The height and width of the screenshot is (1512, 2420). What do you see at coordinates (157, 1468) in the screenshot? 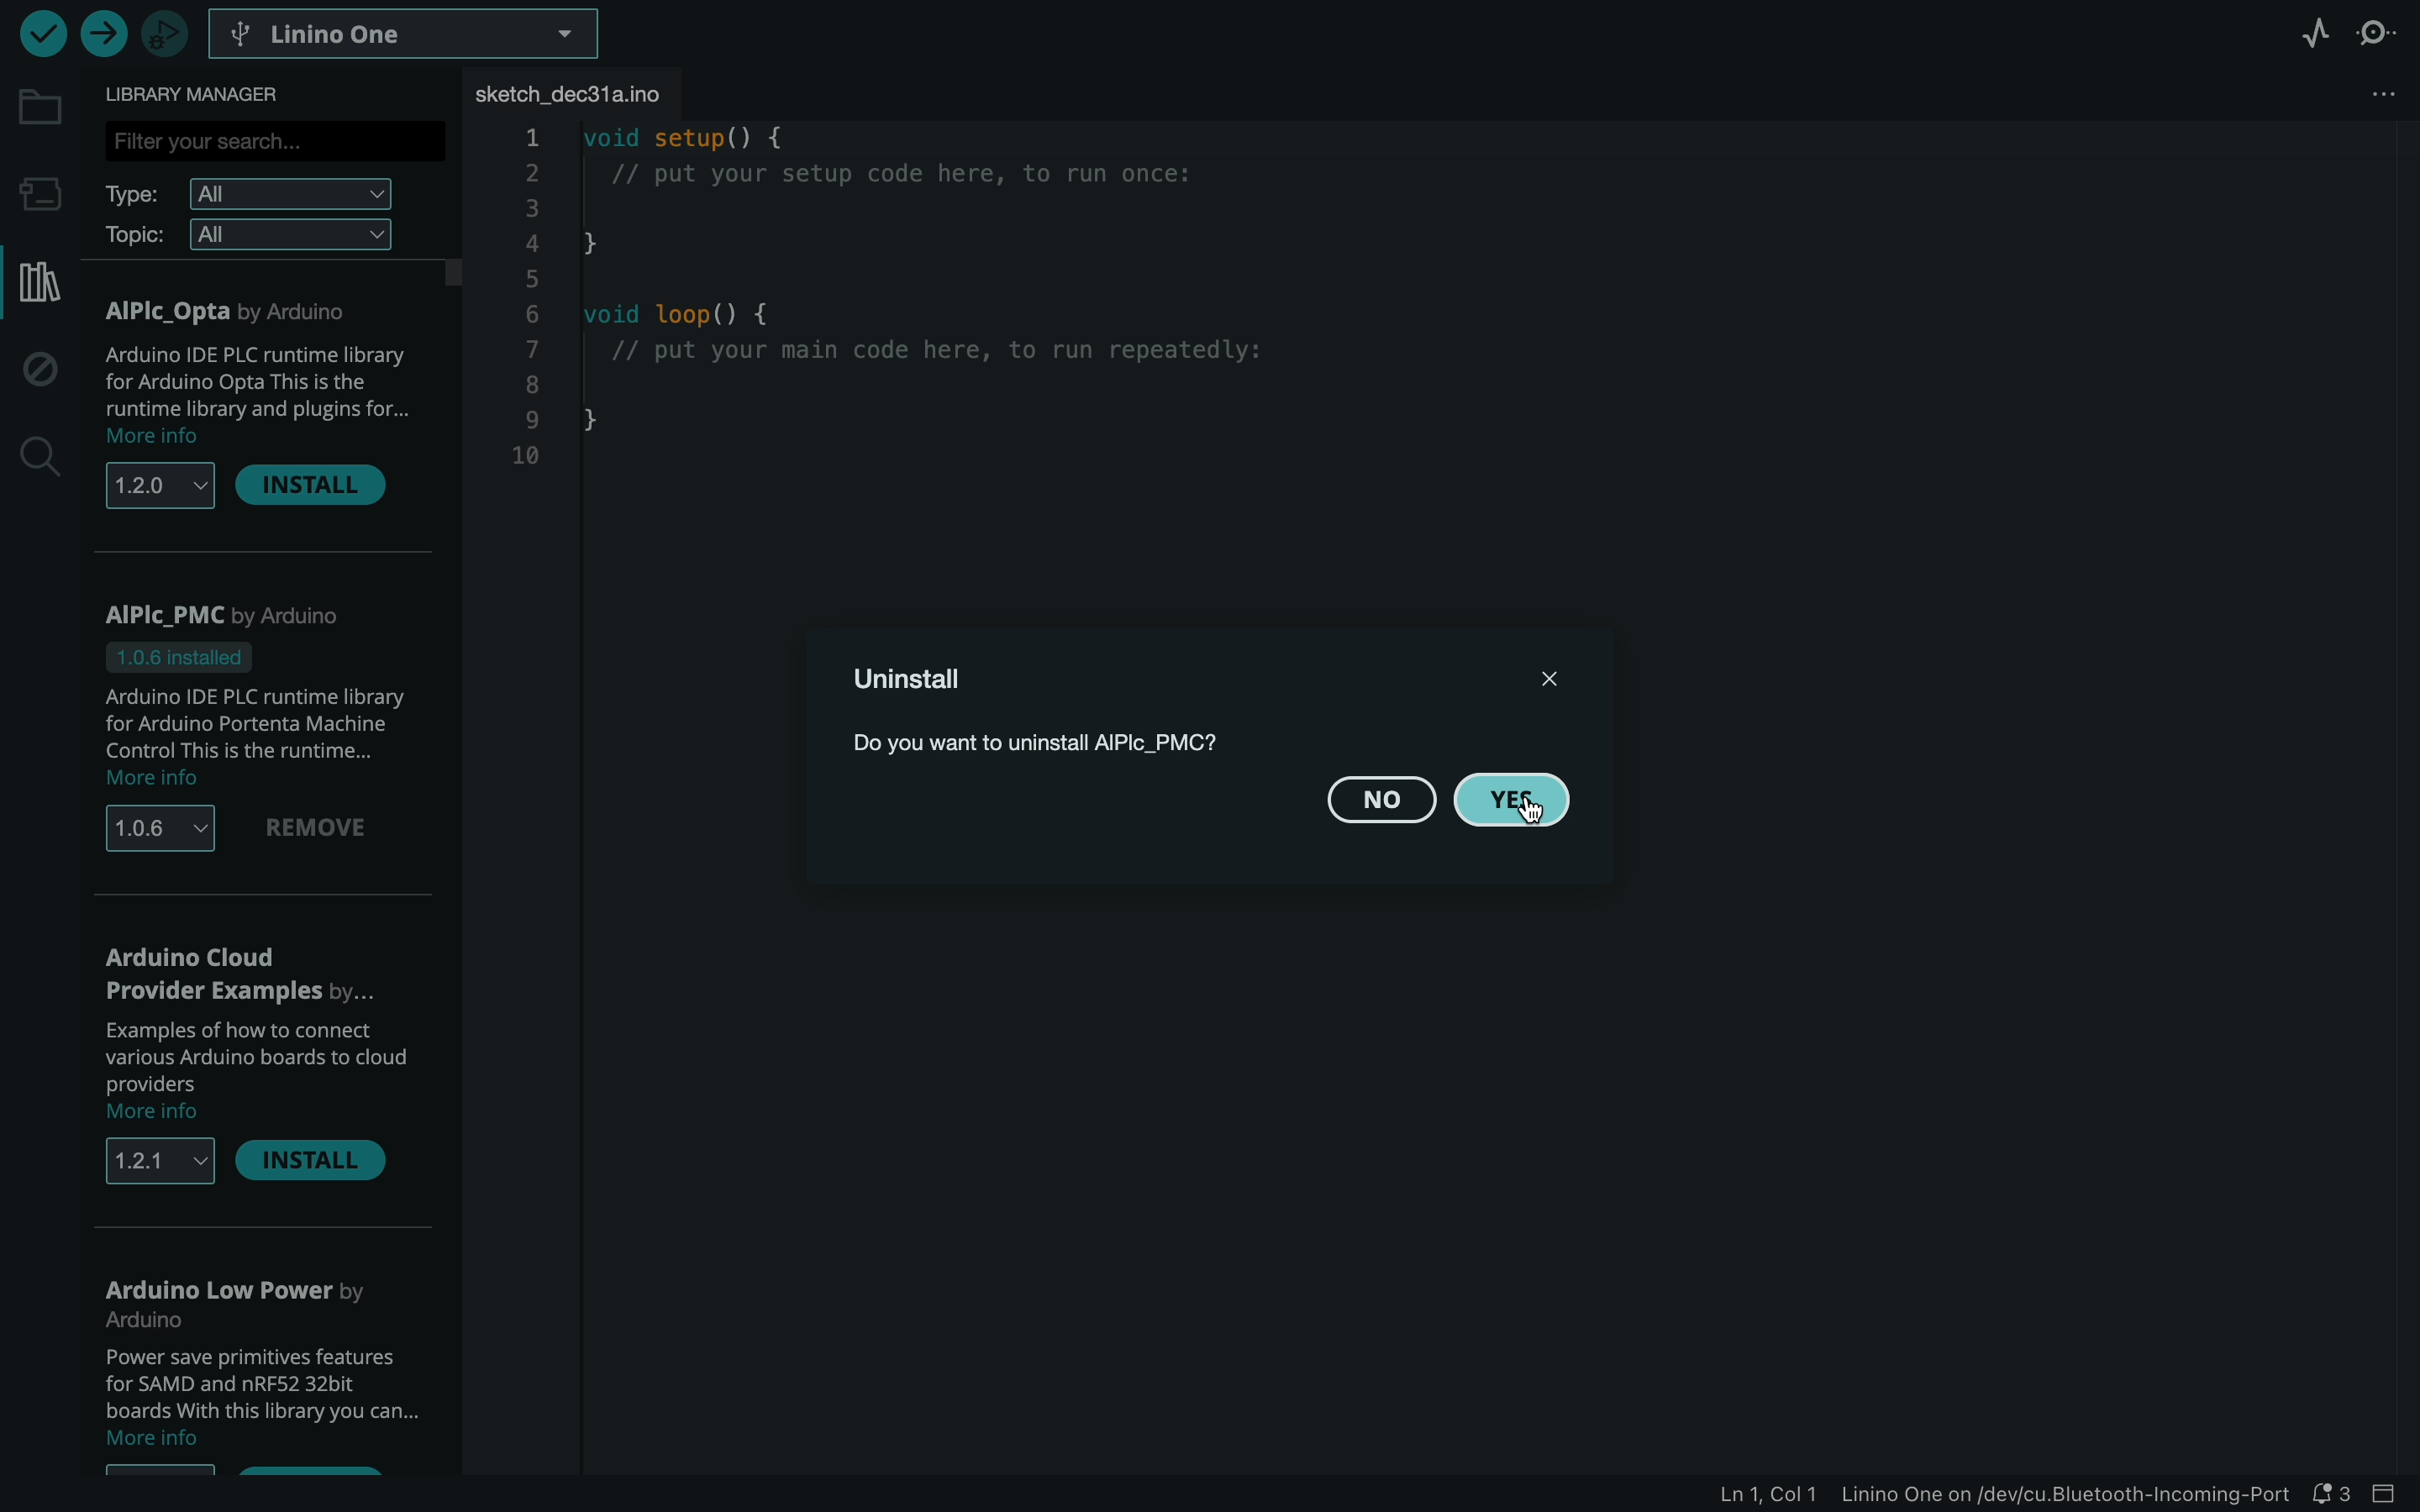
I see `options` at bounding box center [157, 1468].